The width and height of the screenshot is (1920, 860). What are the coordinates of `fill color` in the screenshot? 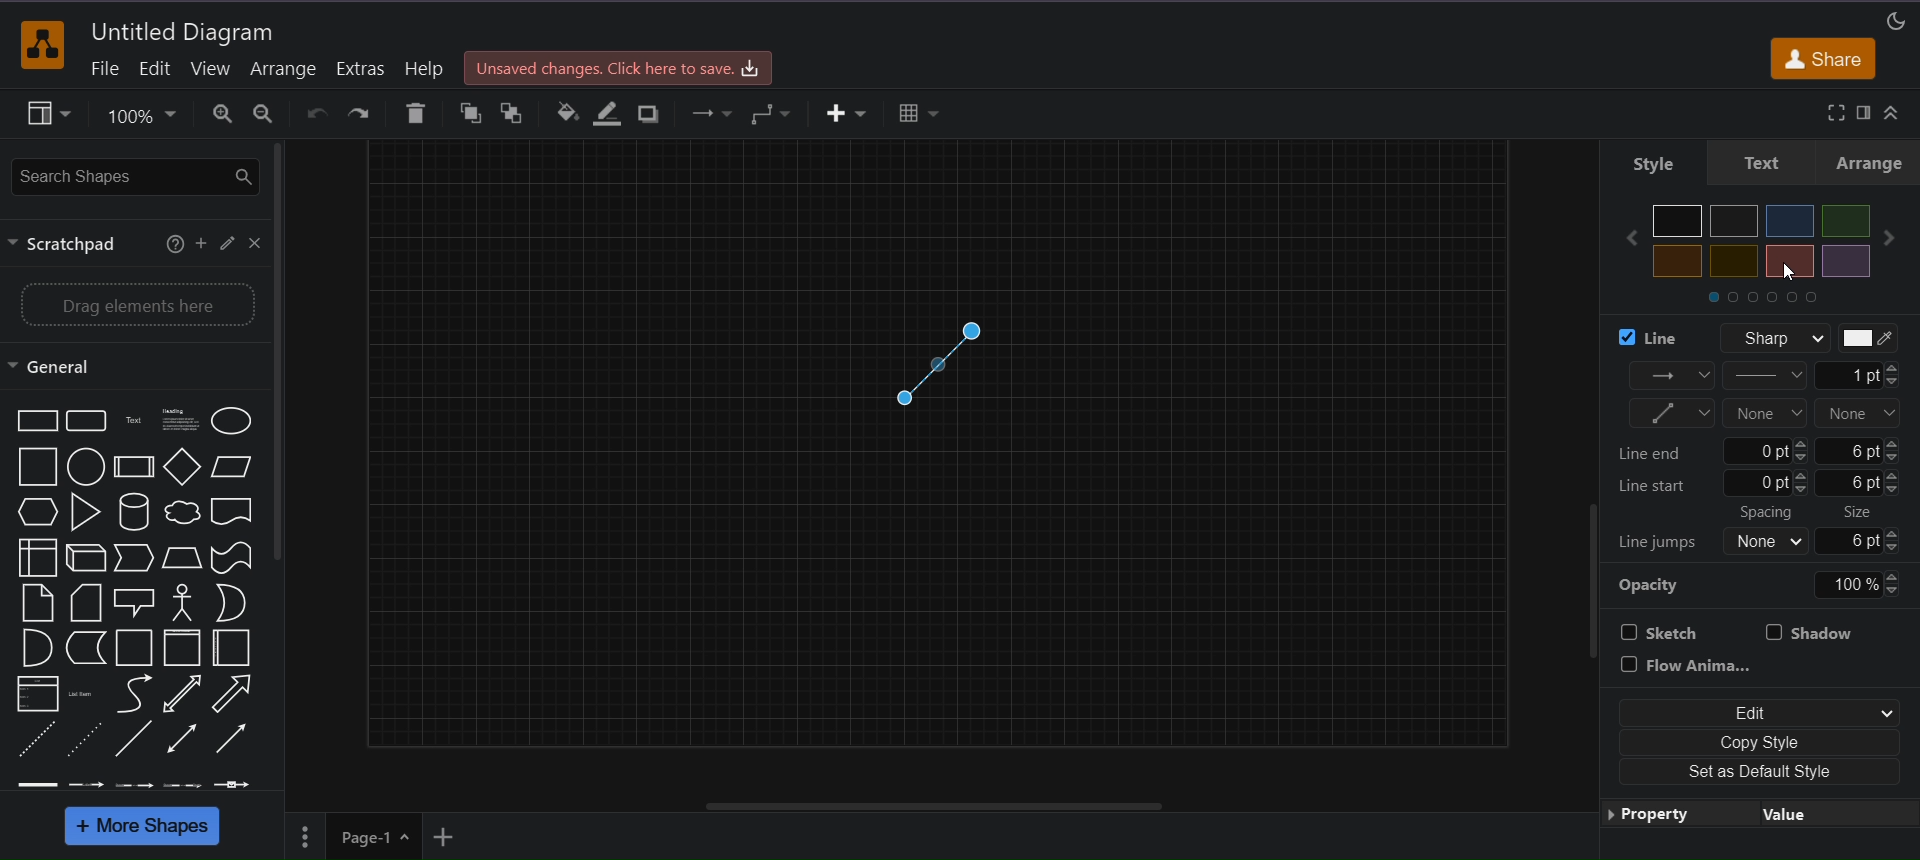 It's located at (568, 110).